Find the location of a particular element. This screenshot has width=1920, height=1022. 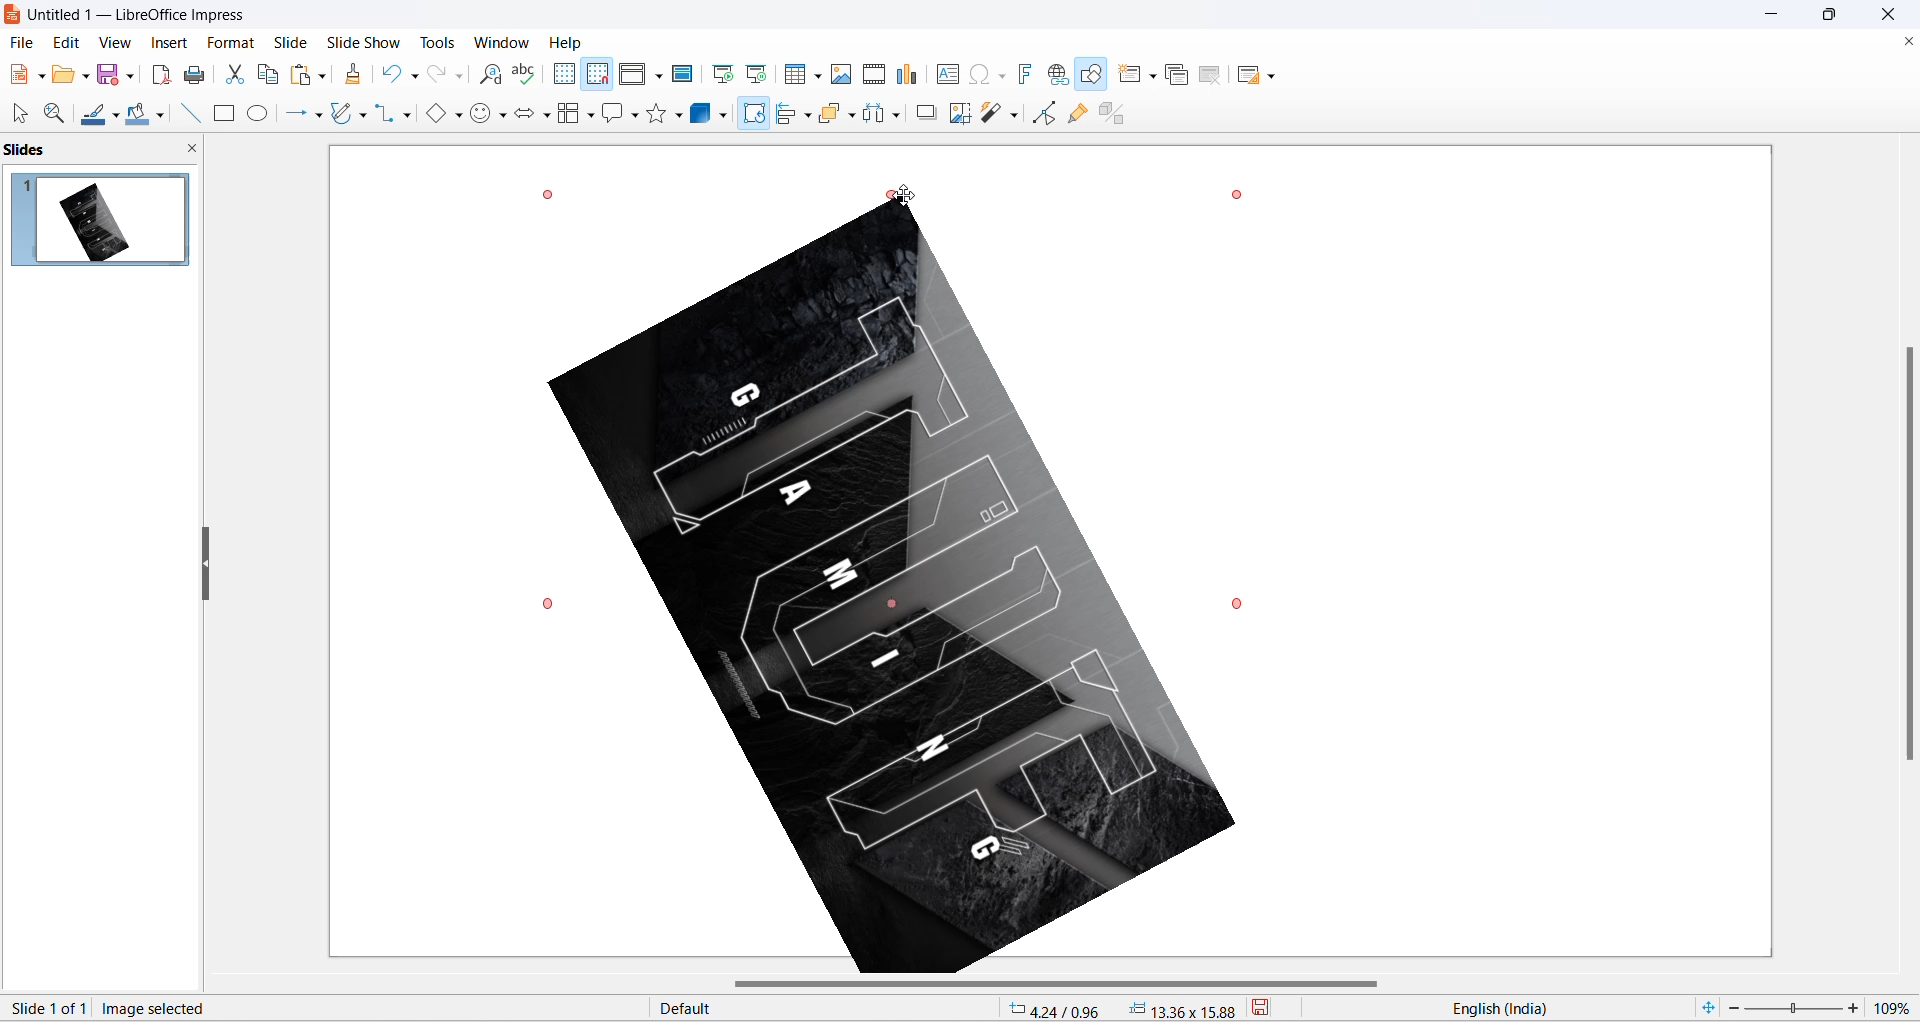

insert table is located at coordinates (796, 75).